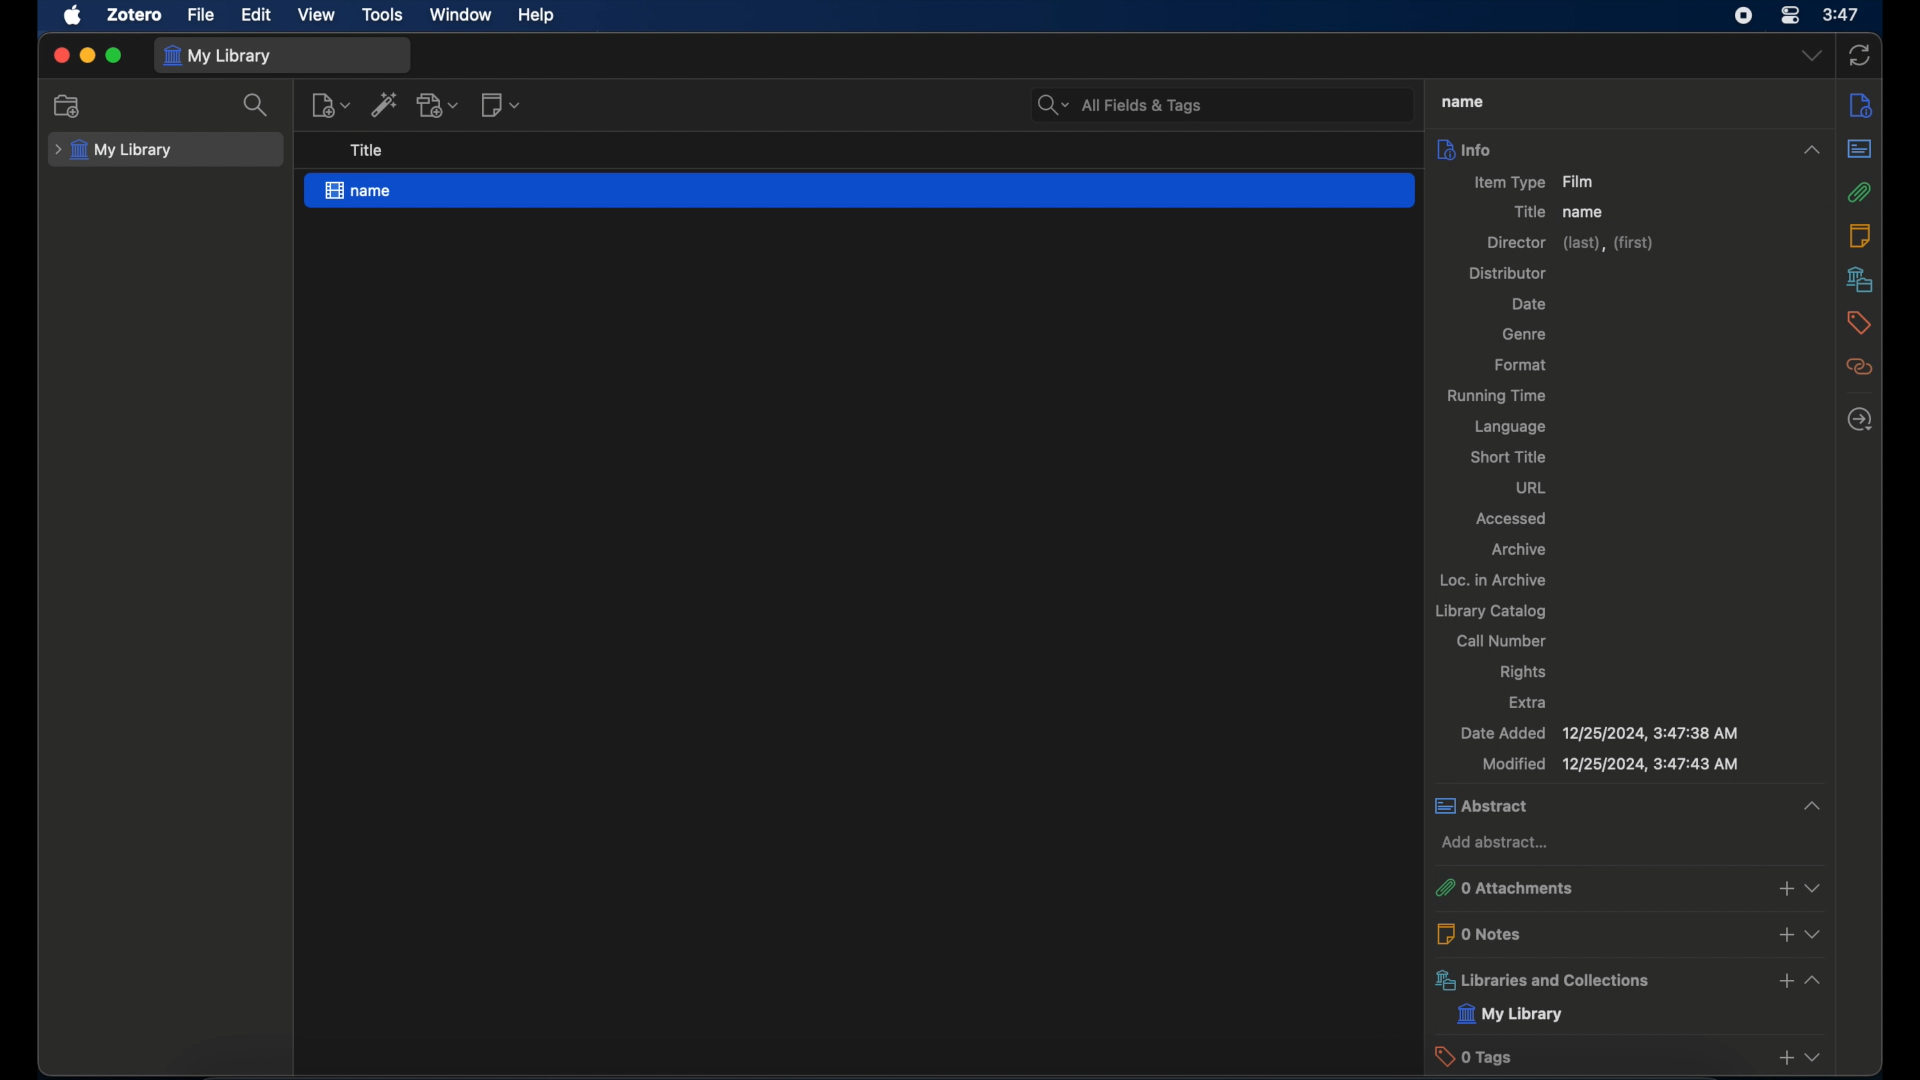 This screenshot has height=1080, width=1920. What do you see at coordinates (1519, 364) in the screenshot?
I see `format` at bounding box center [1519, 364].